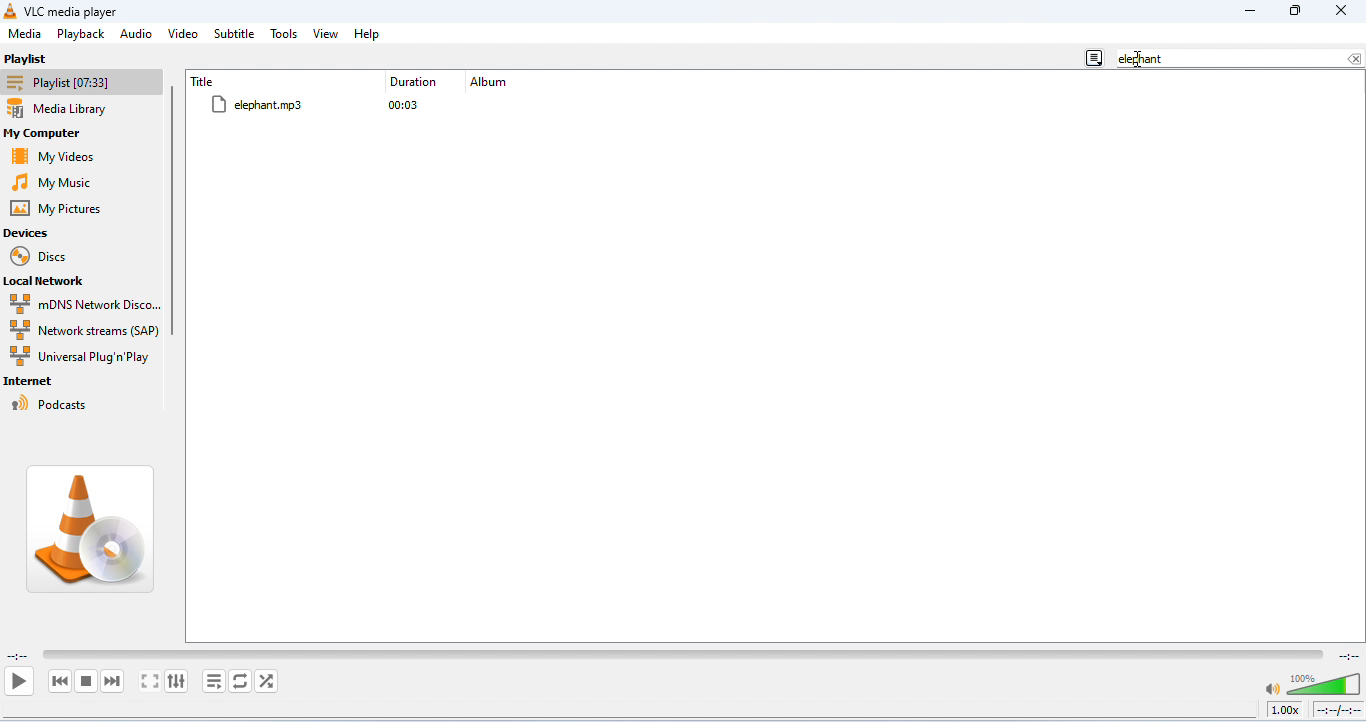 The height and width of the screenshot is (722, 1366). I want to click on change playlist view, so click(1095, 55).